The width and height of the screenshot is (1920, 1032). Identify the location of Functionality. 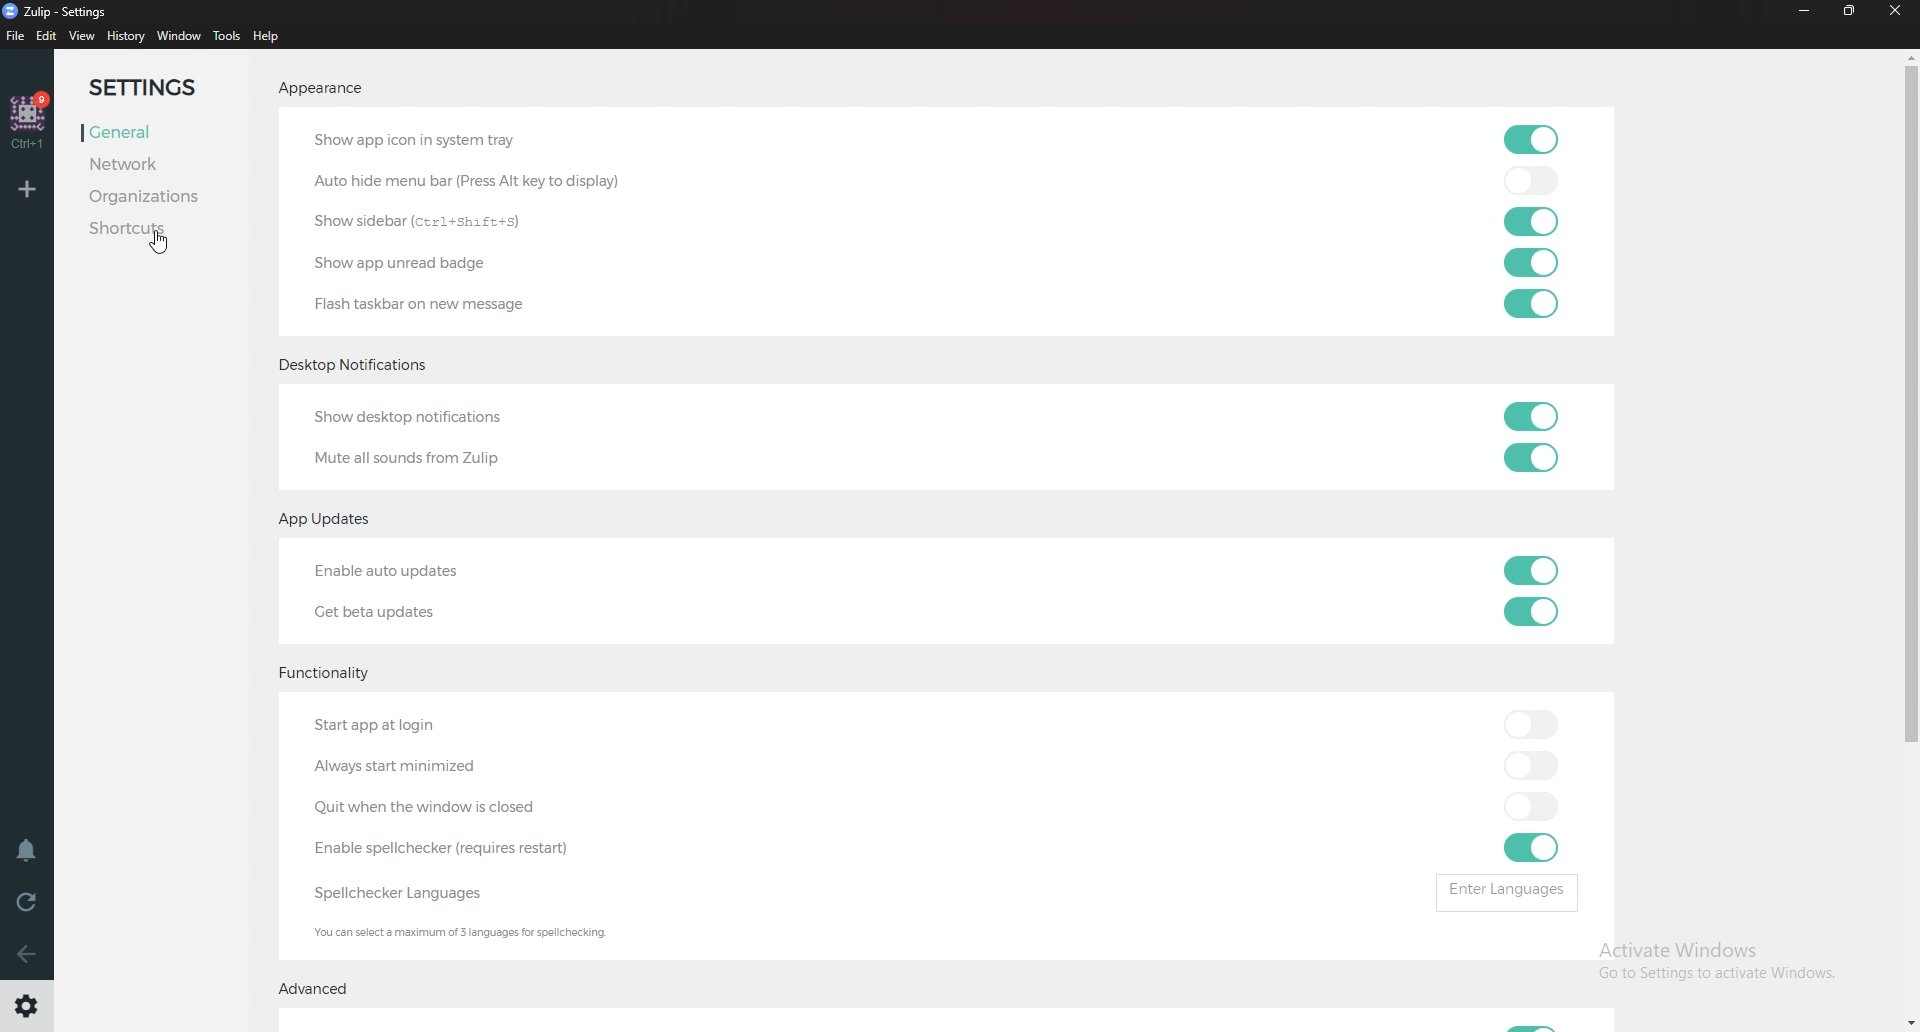
(340, 670).